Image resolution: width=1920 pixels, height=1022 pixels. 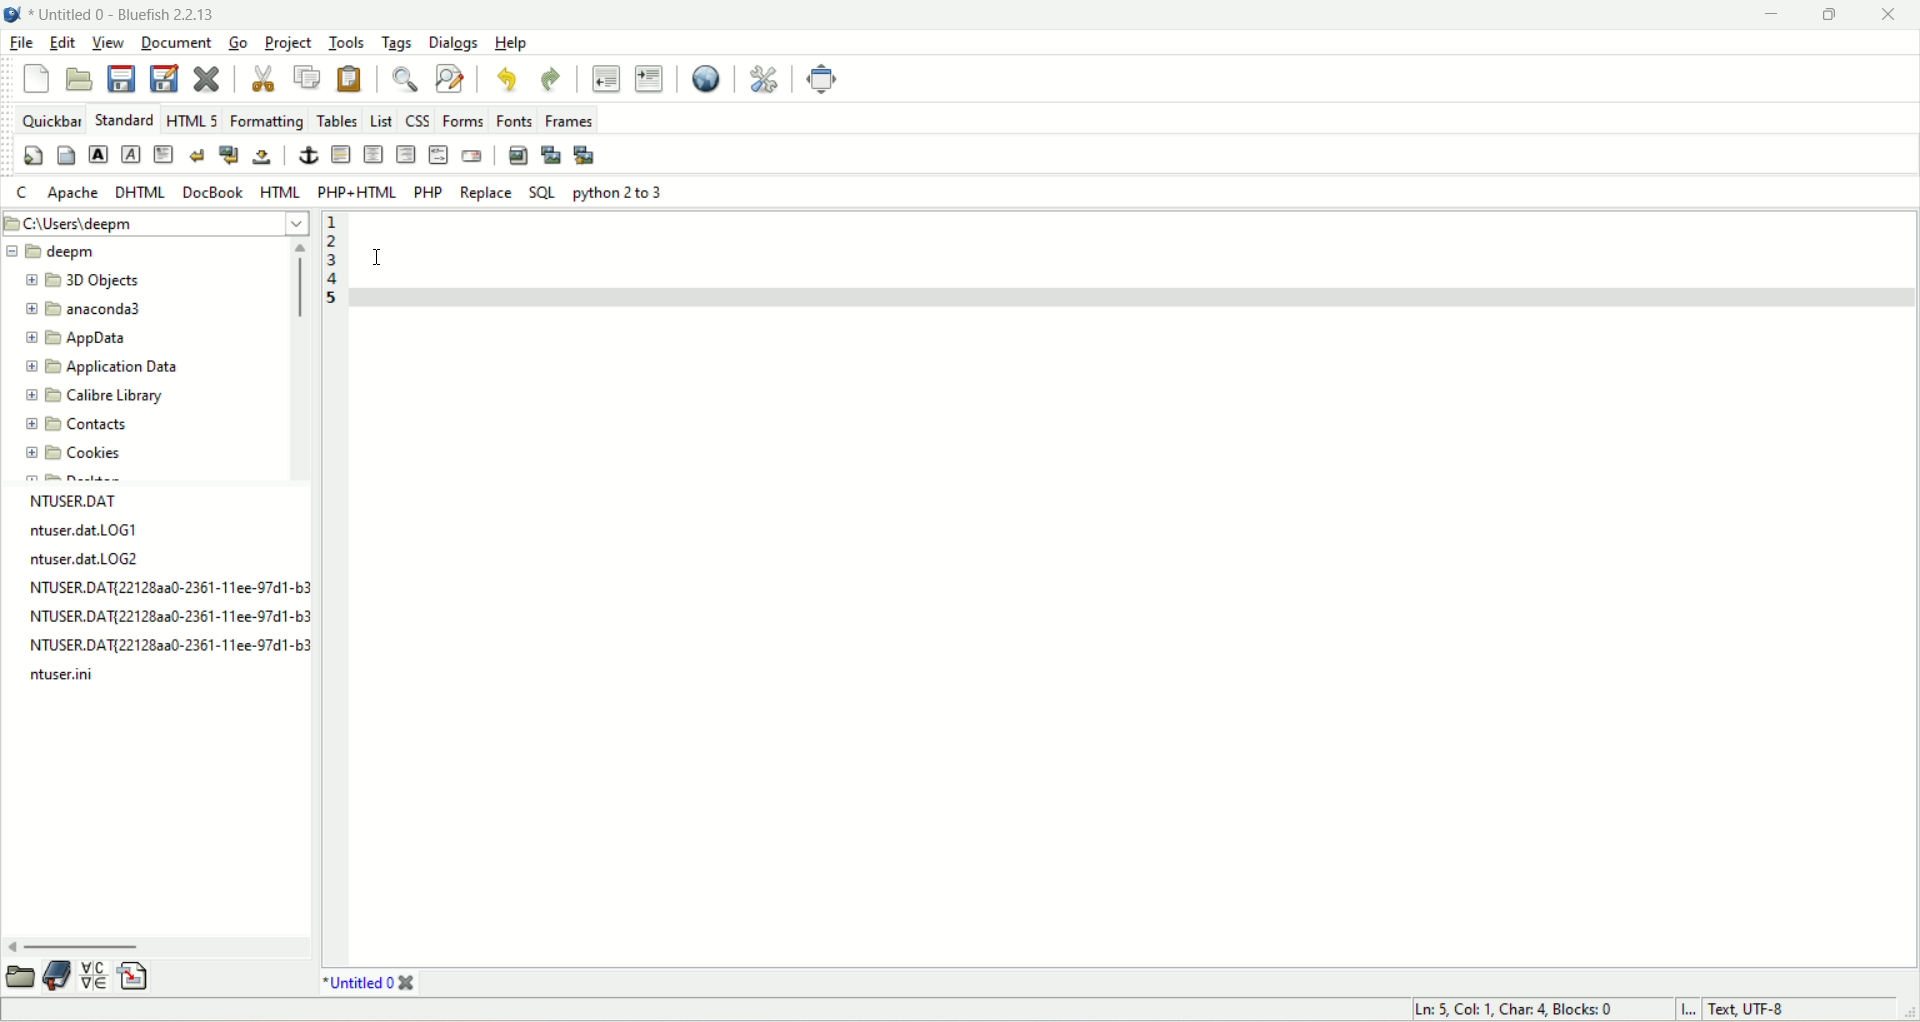 What do you see at coordinates (822, 80) in the screenshot?
I see `fullscreen` at bounding box center [822, 80].